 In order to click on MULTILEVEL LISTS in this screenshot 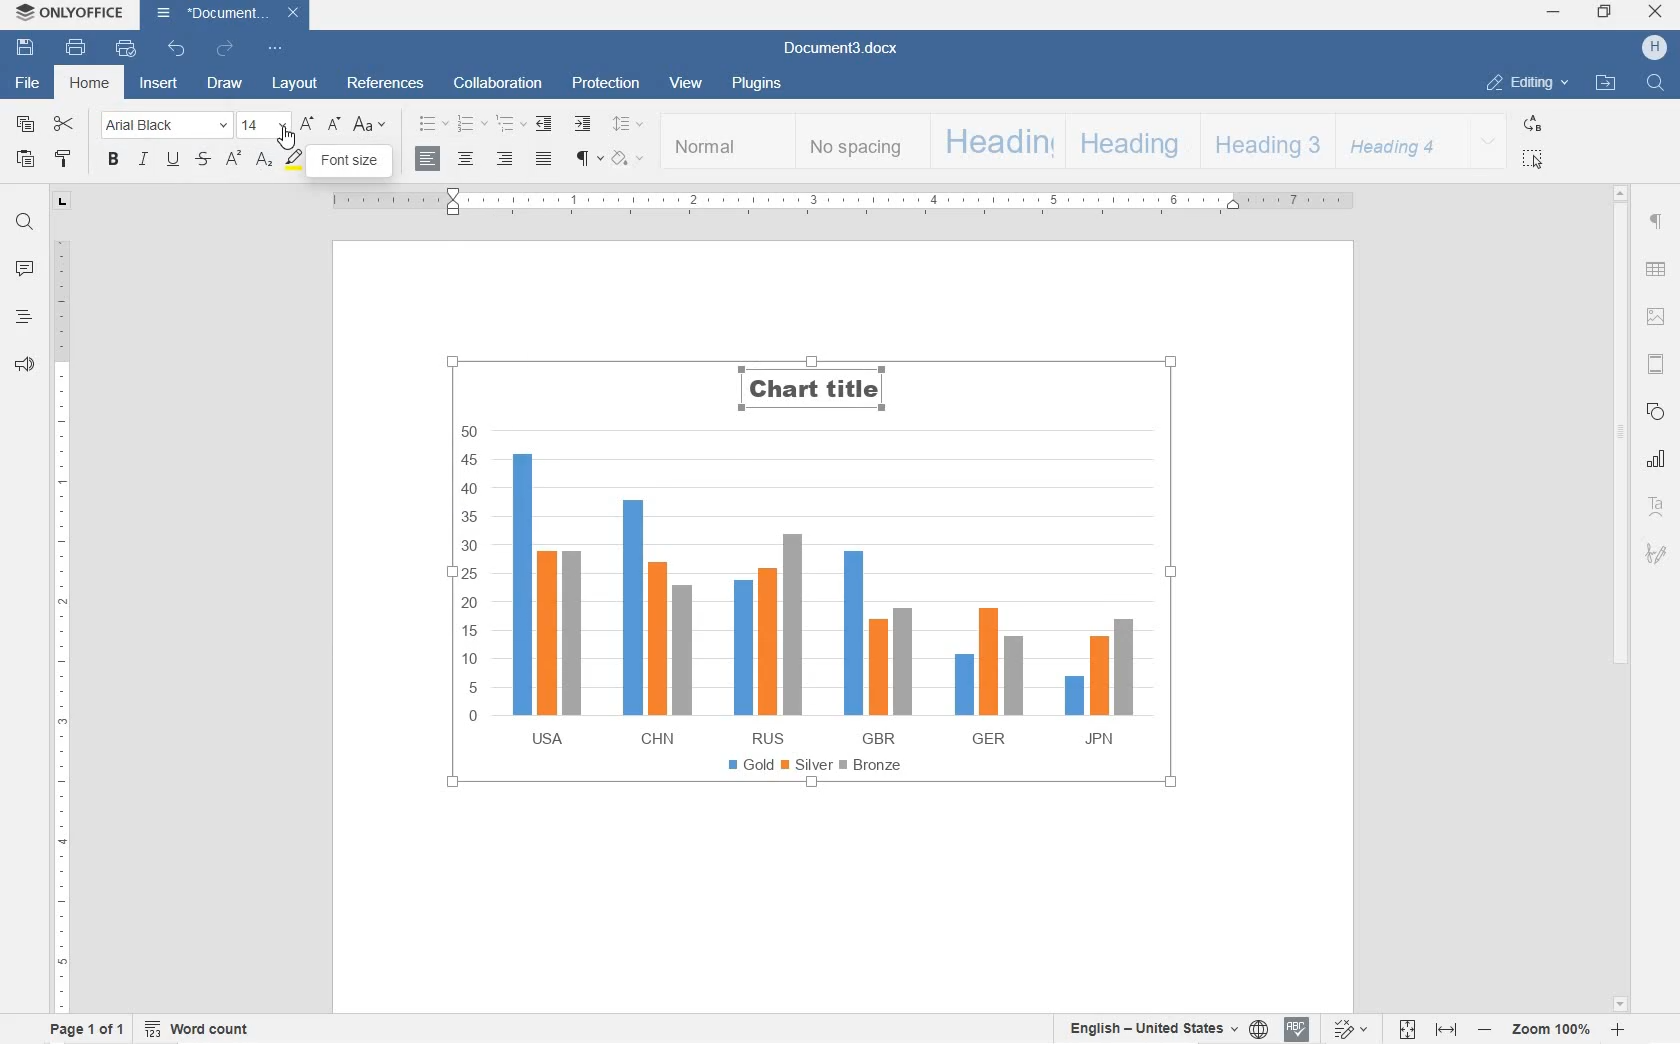, I will do `click(511, 125)`.